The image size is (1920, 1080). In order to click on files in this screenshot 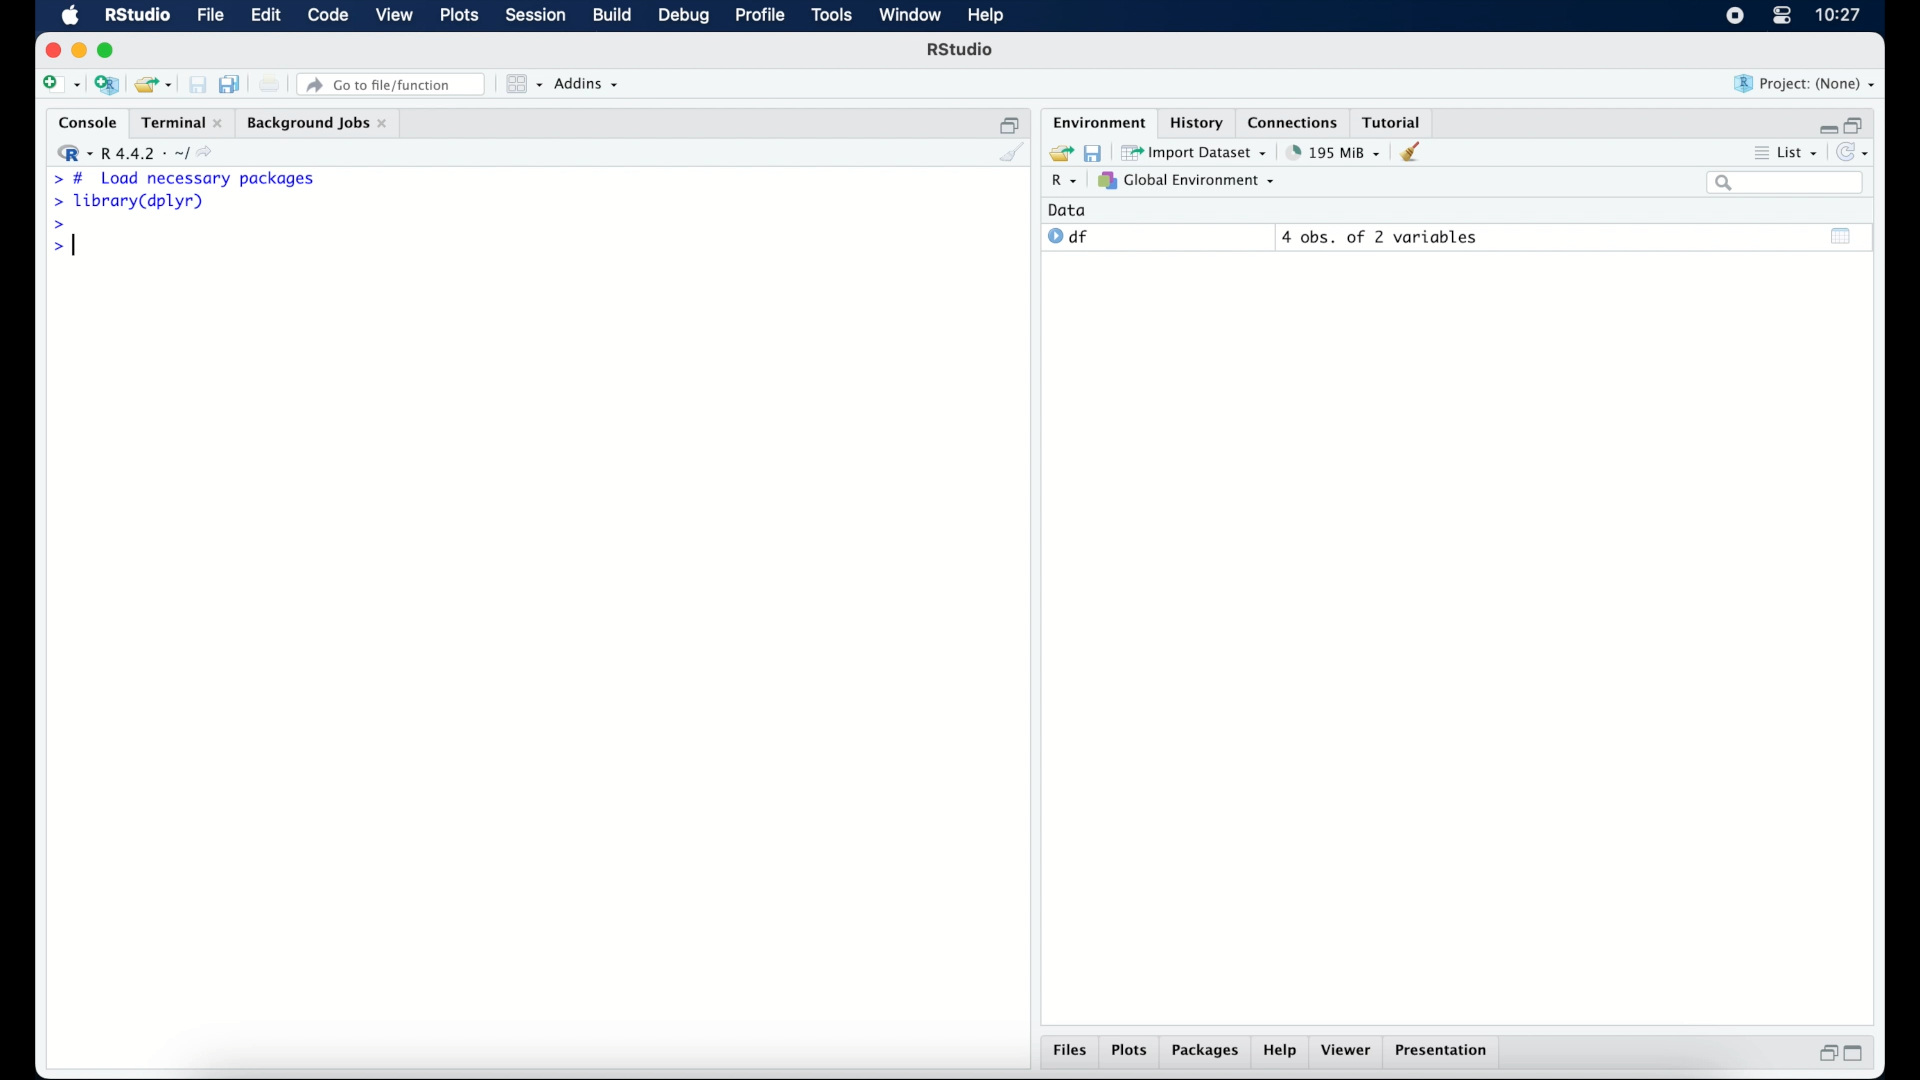, I will do `click(1070, 1053)`.